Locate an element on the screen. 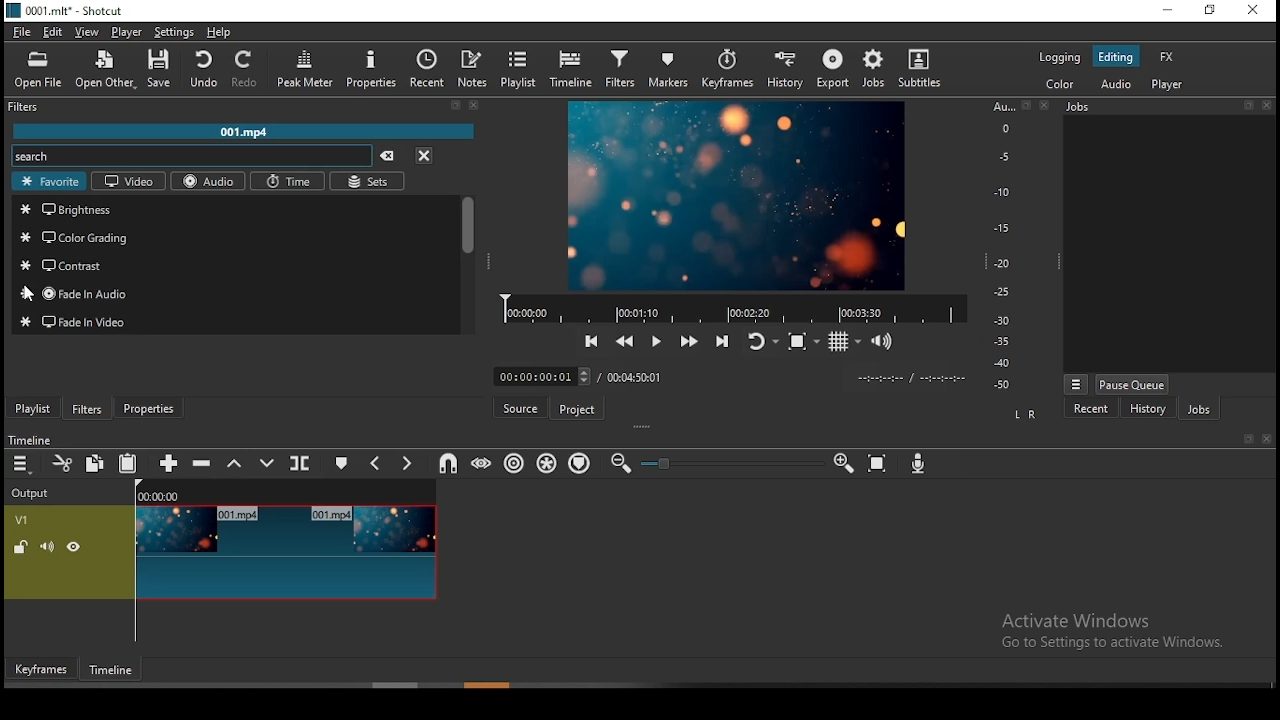 This screenshot has height=720, width=1280. player is located at coordinates (124, 32).